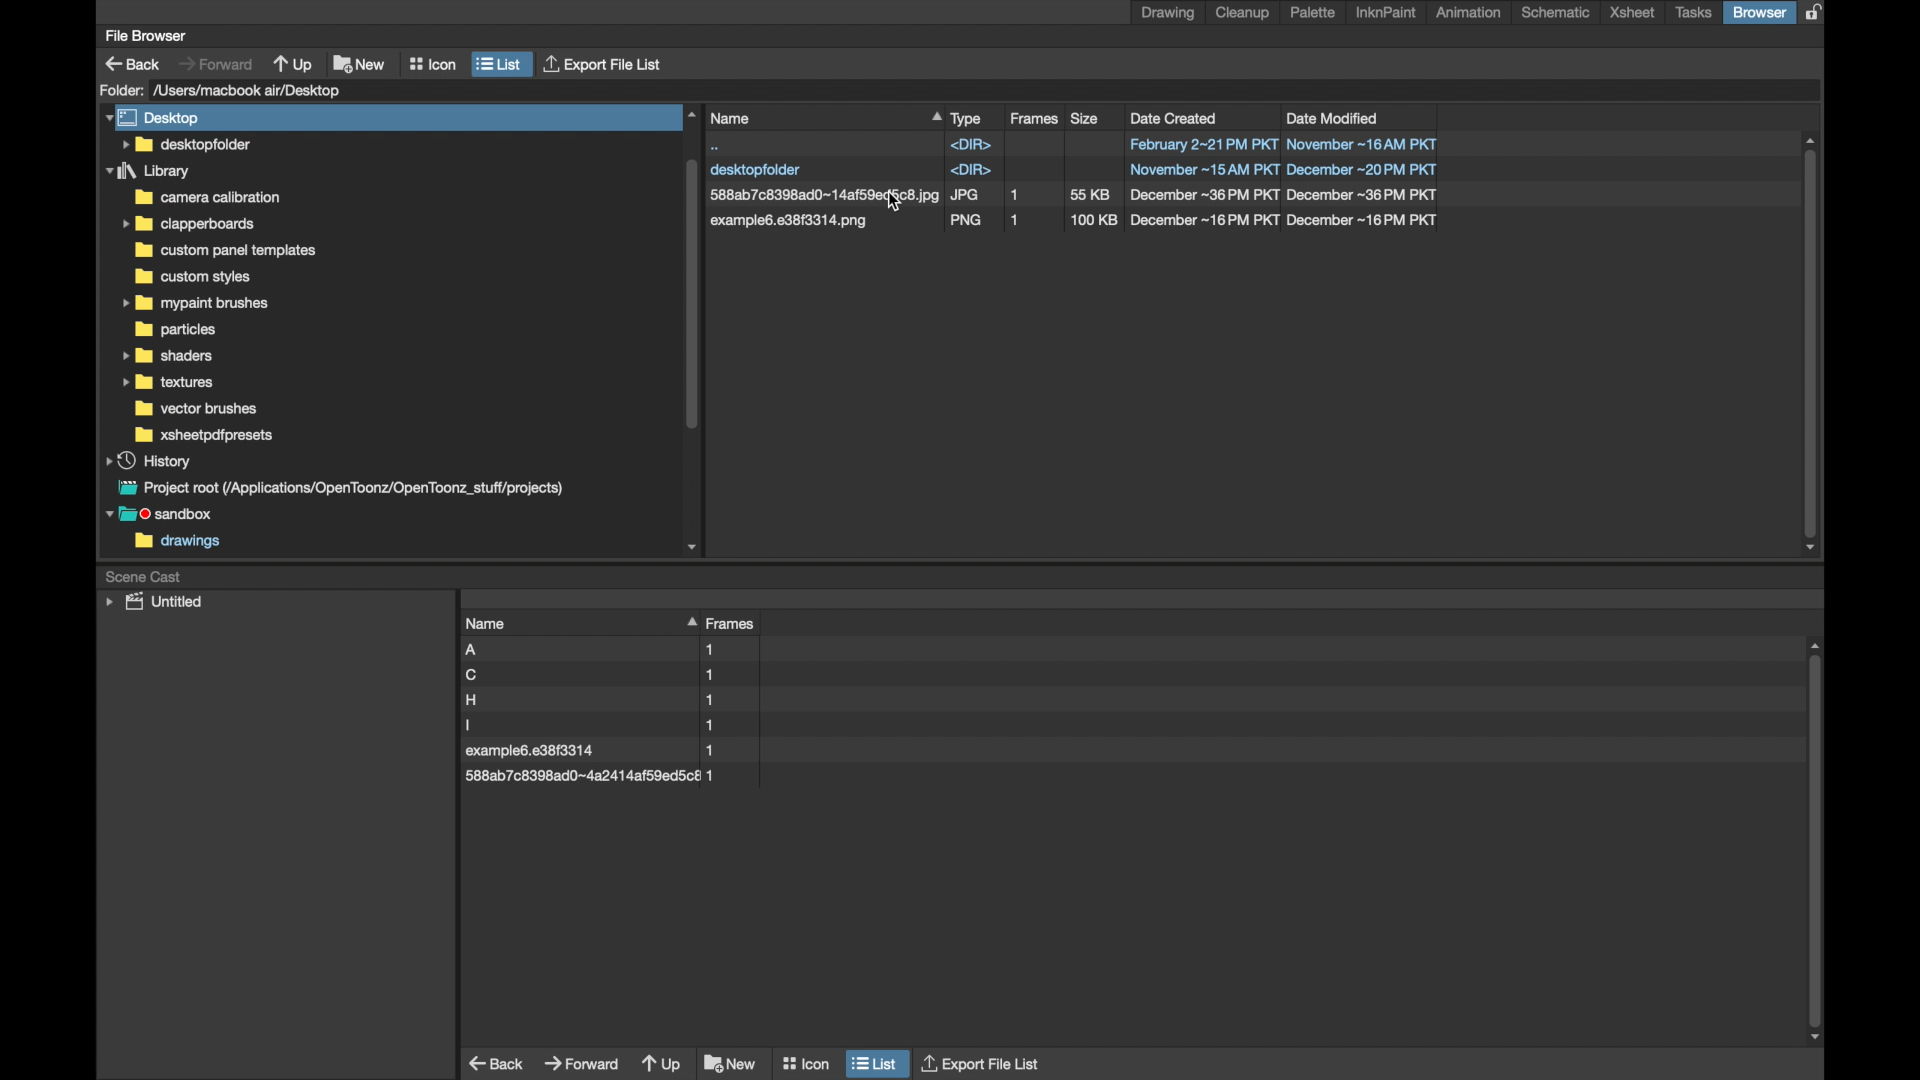 The height and width of the screenshot is (1080, 1920). I want to click on folder, so click(192, 277).